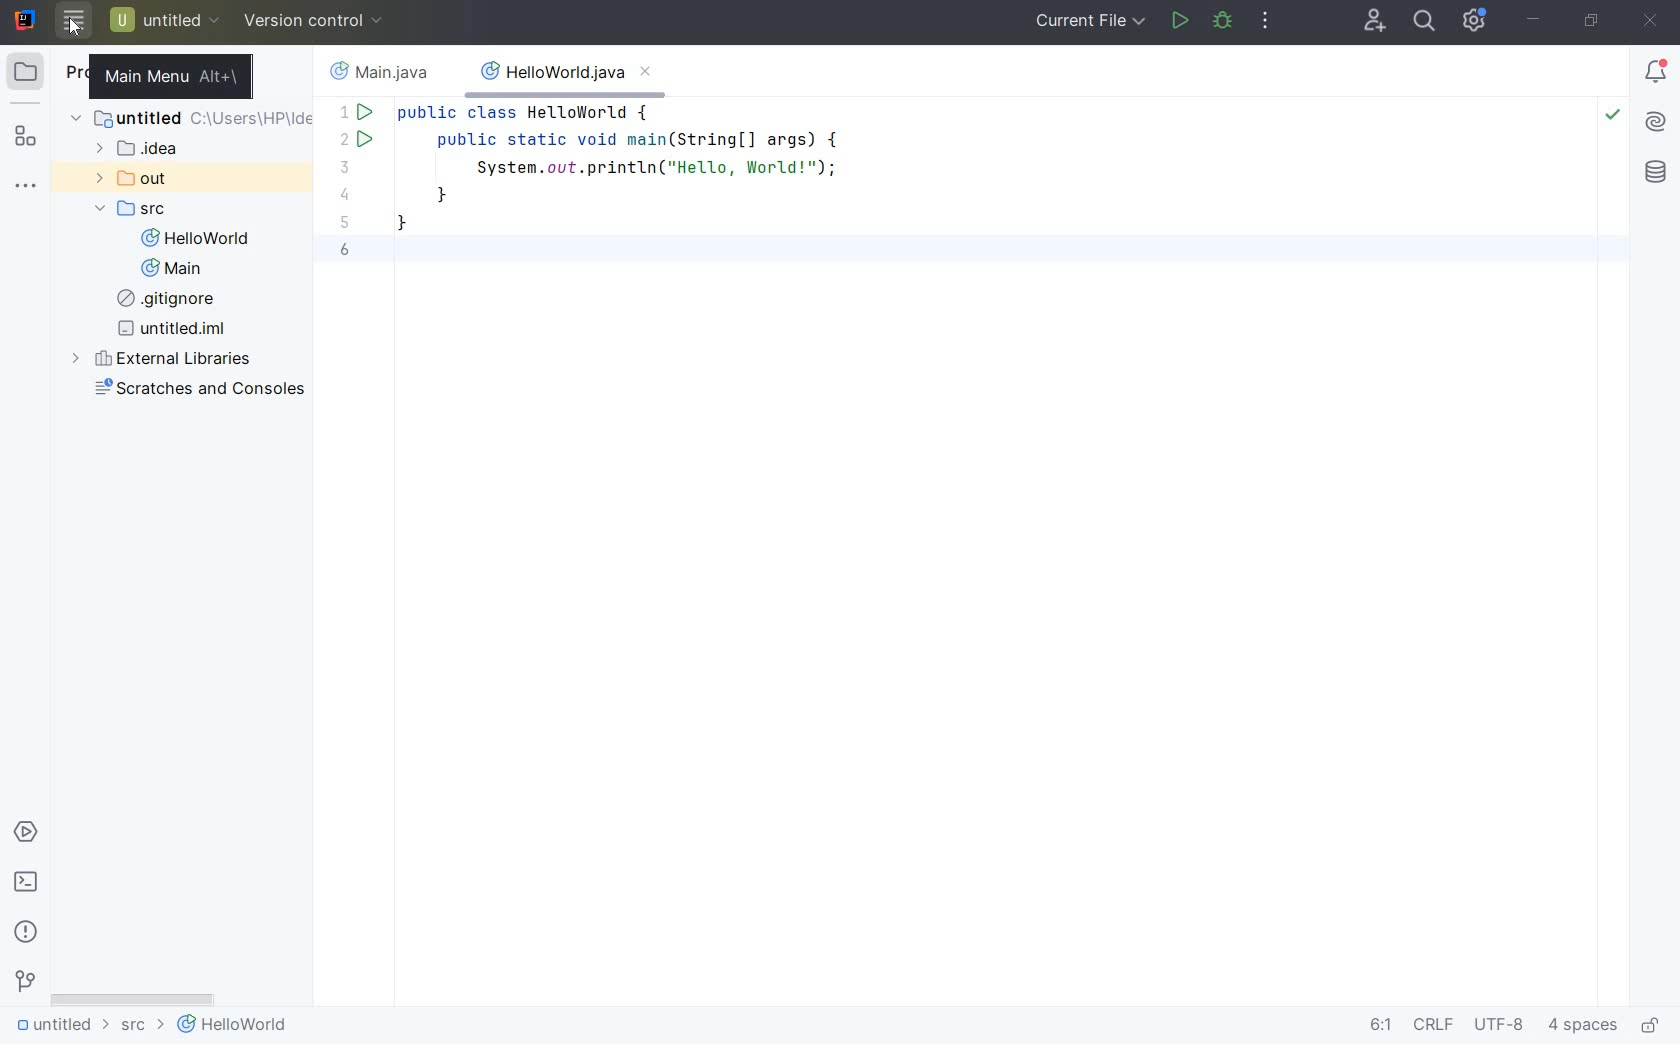 The image size is (1680, 1044). I want to click on IDE and Project Settings, so click(1478, 22).